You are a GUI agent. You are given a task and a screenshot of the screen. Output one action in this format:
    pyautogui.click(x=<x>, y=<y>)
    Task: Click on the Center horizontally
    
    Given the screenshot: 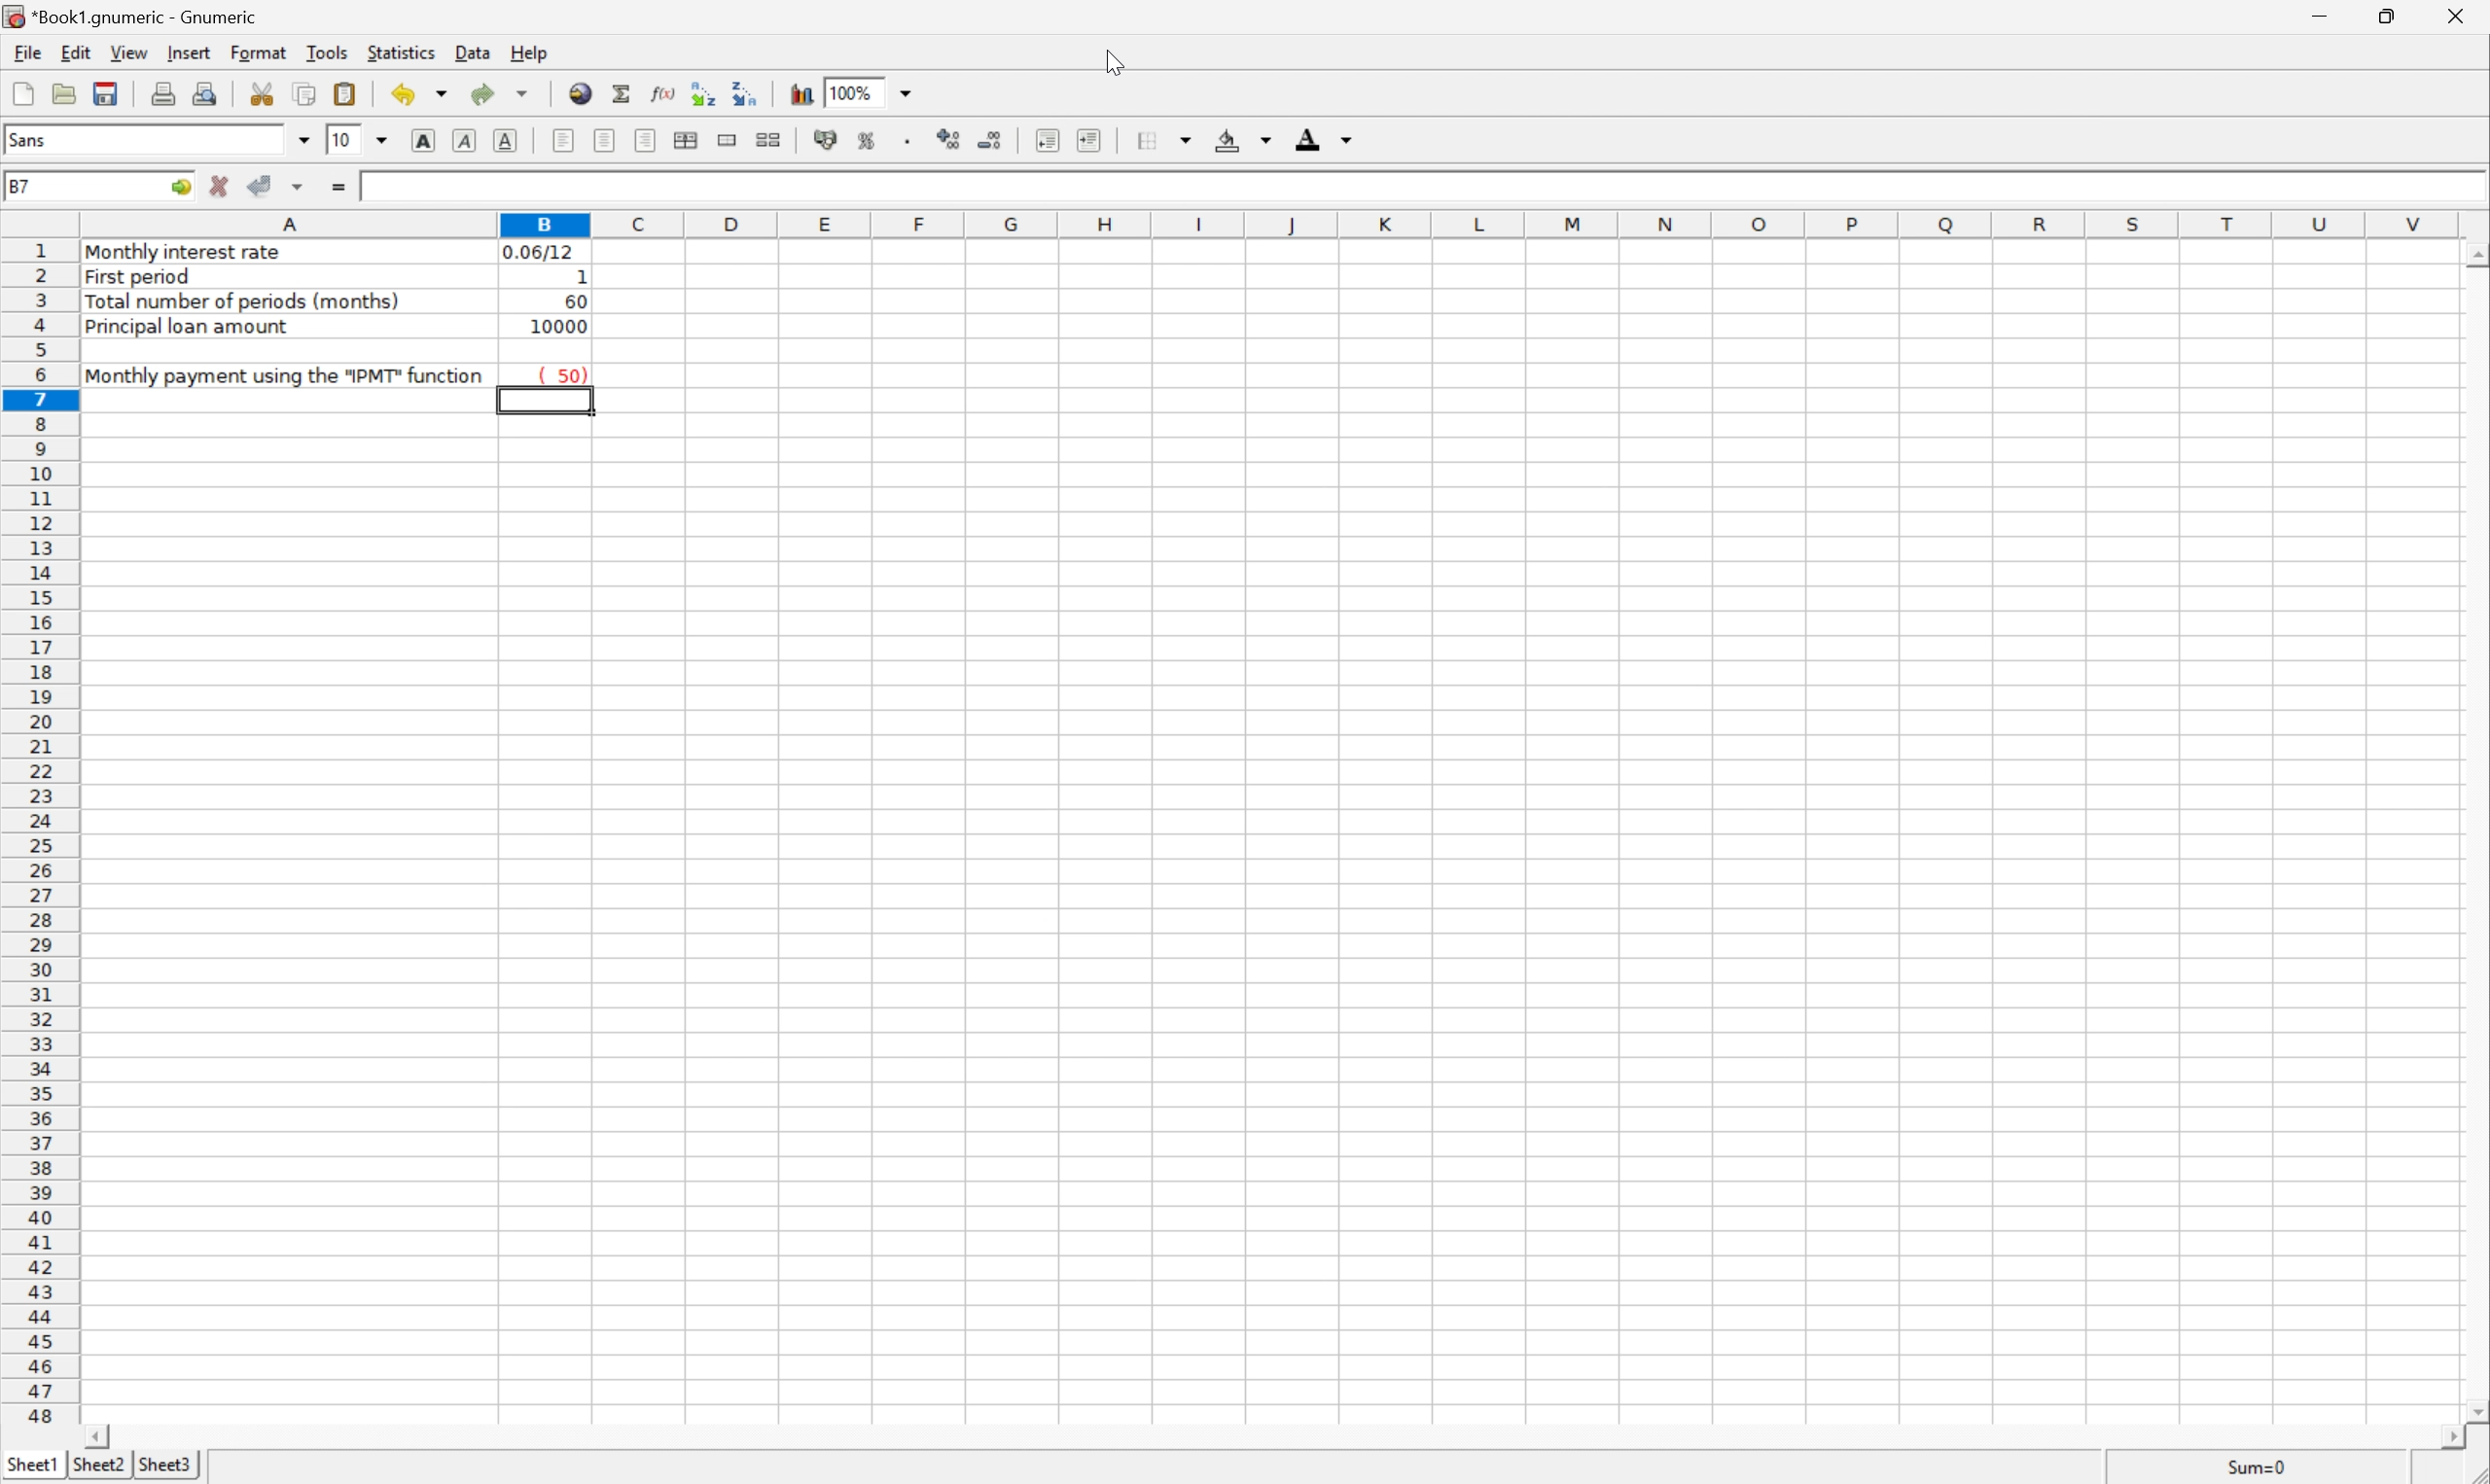 What is the action you would take?
    pyautogui.click(x=606, y=139)
    